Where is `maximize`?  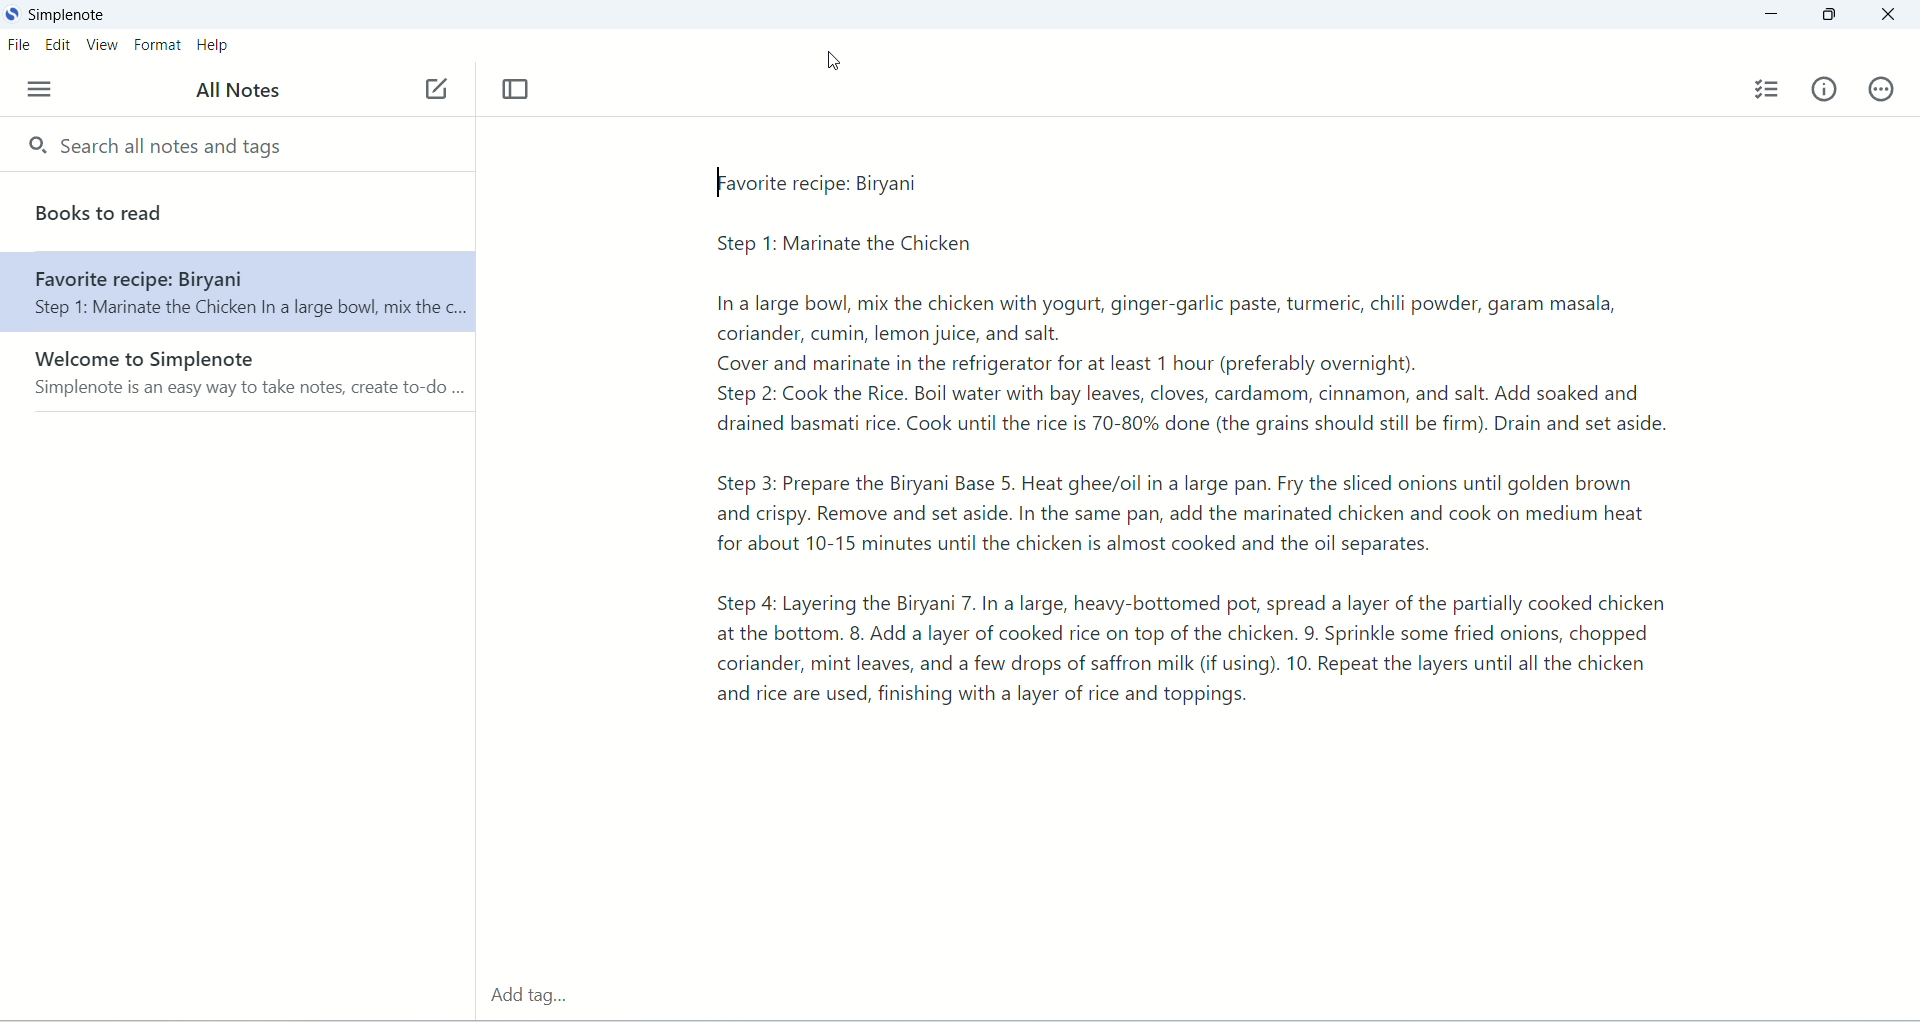
maximize is located at coordinates (1833, 16).